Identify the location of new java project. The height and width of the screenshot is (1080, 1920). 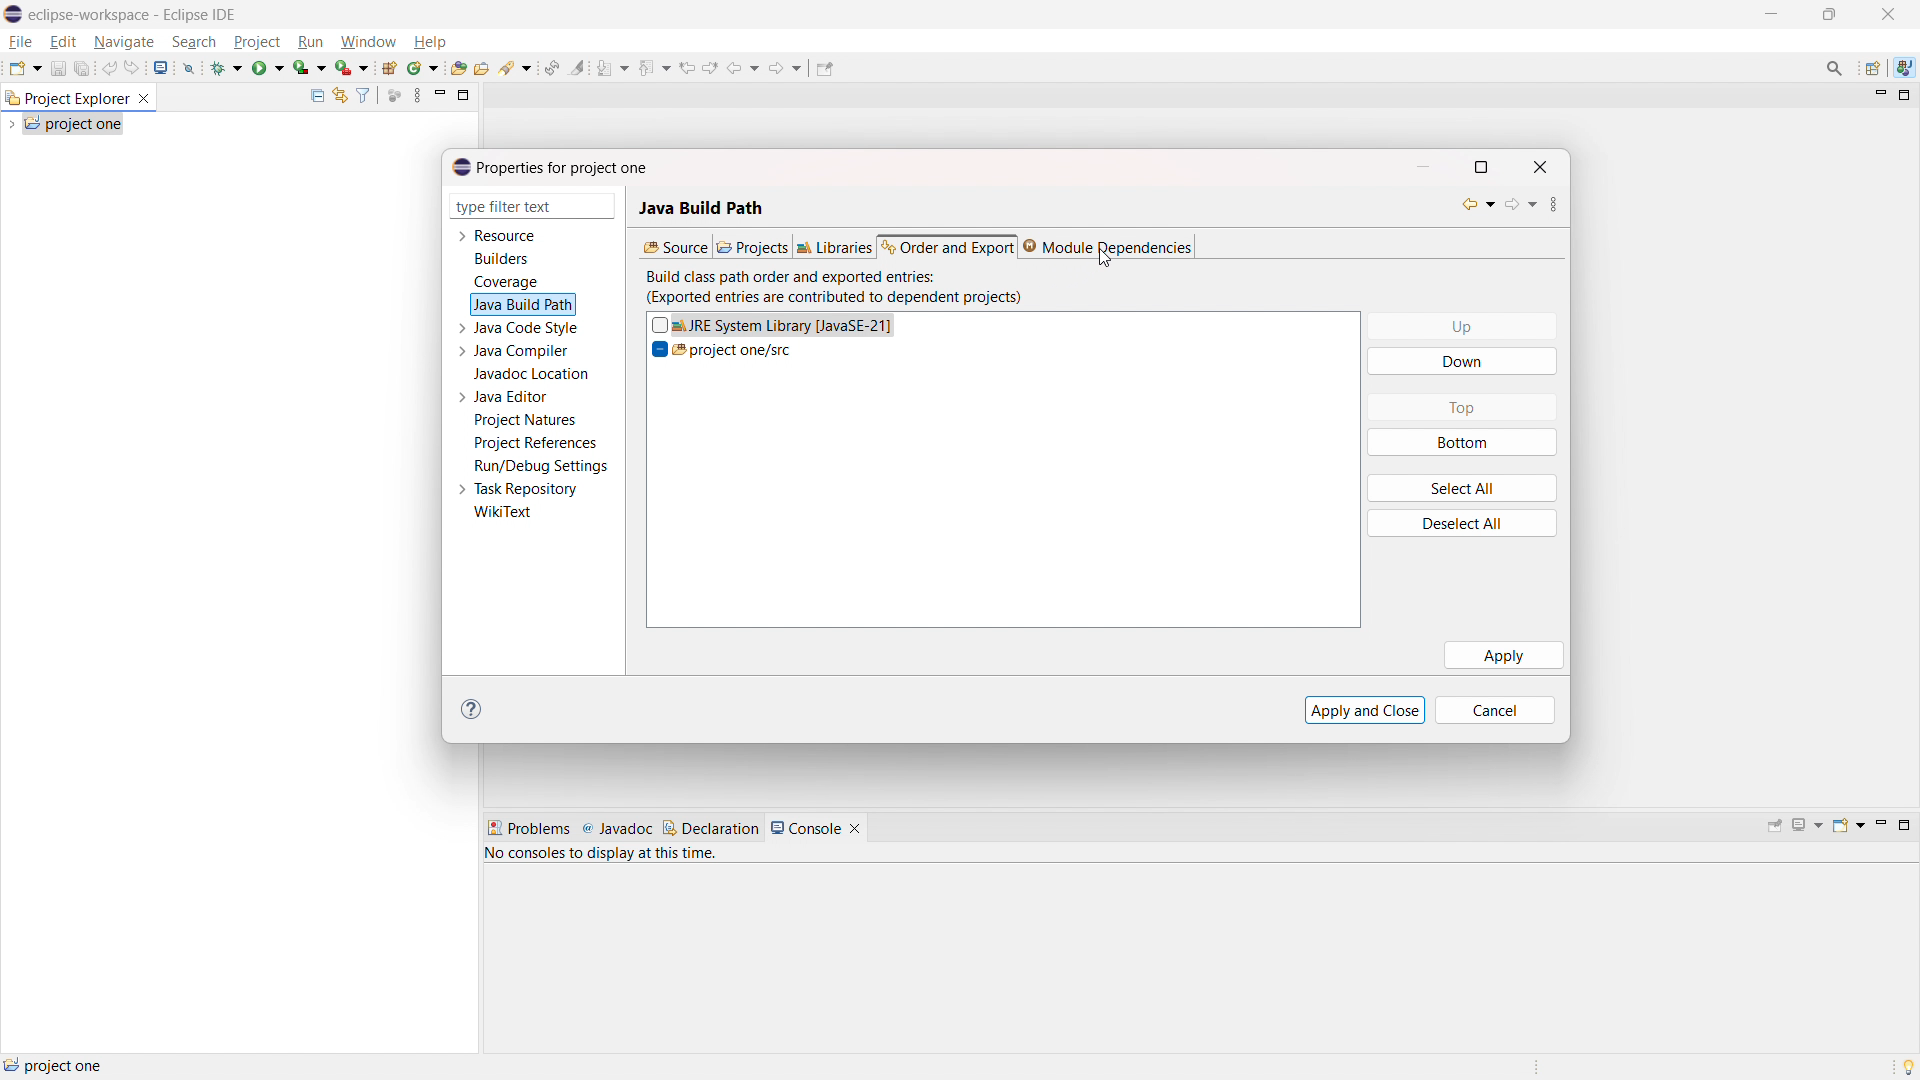
(388, 68).